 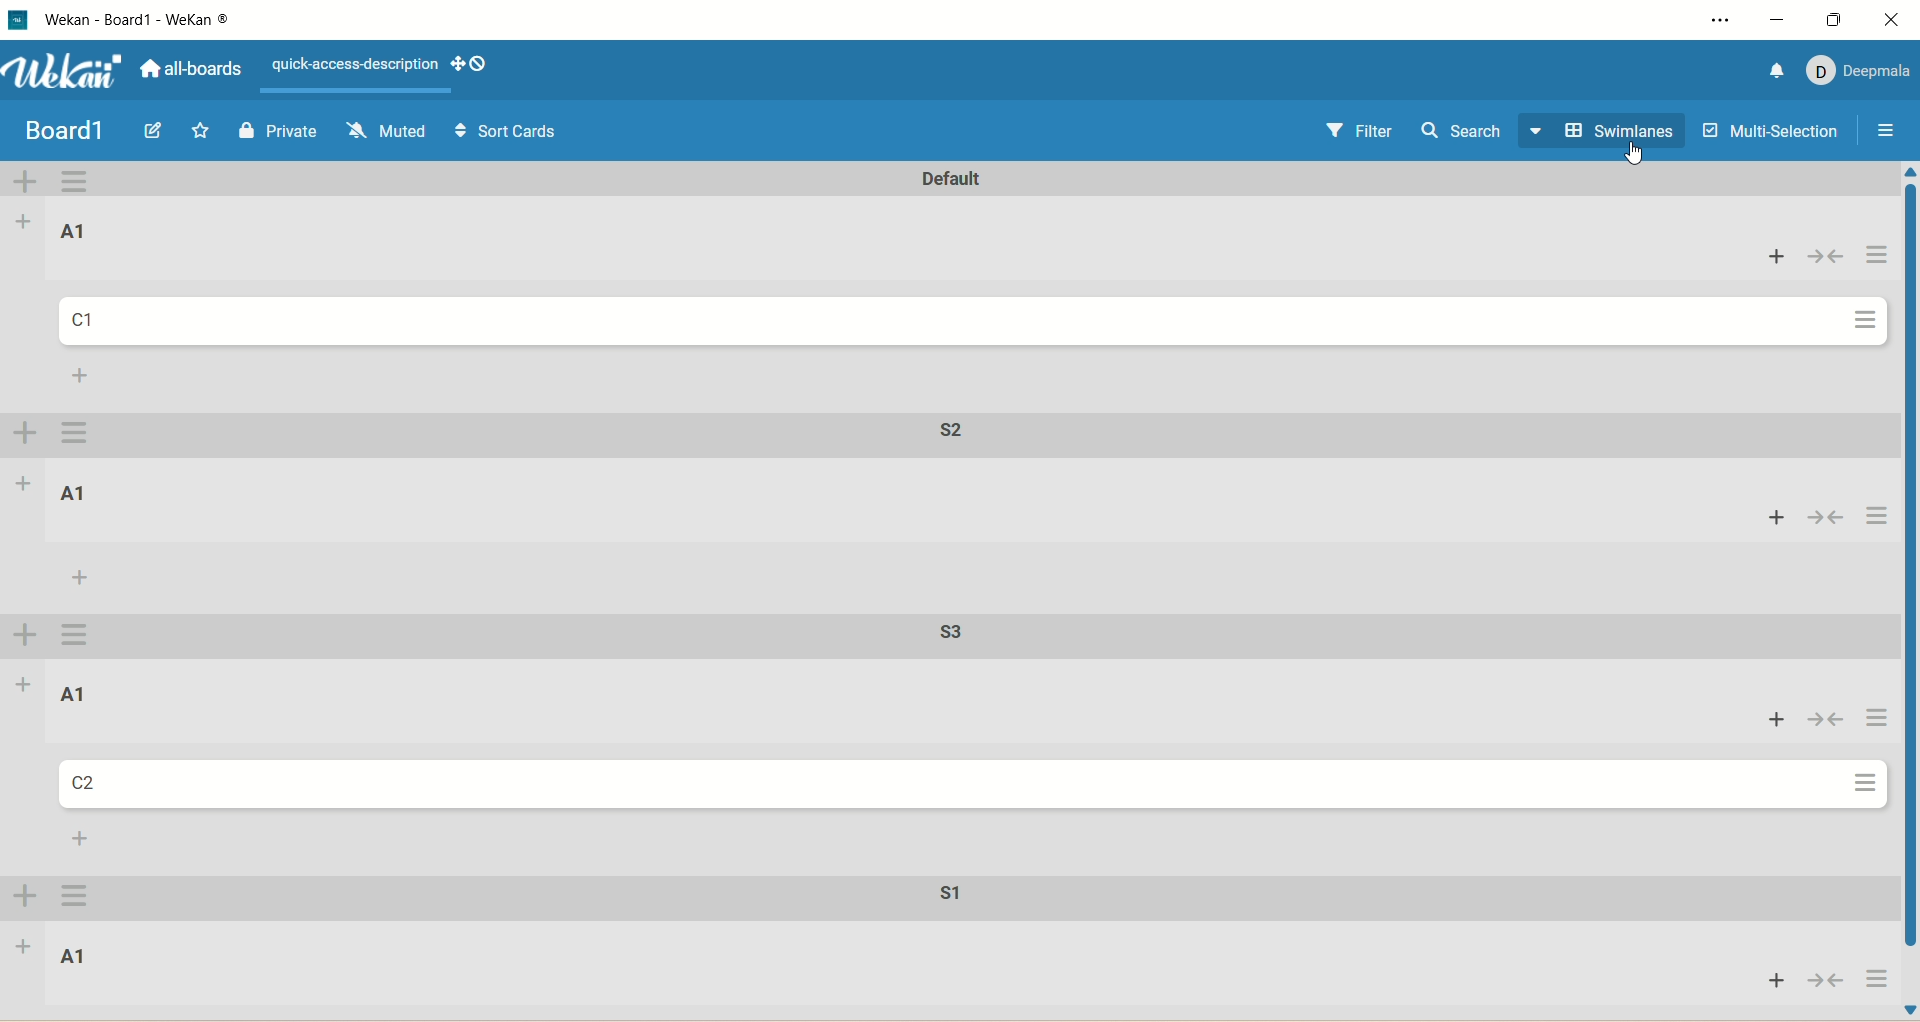 What do you see at coordinates (1606, 132) in the screenshot?
I see `swimlanes` at bounding box center [1606, 132].